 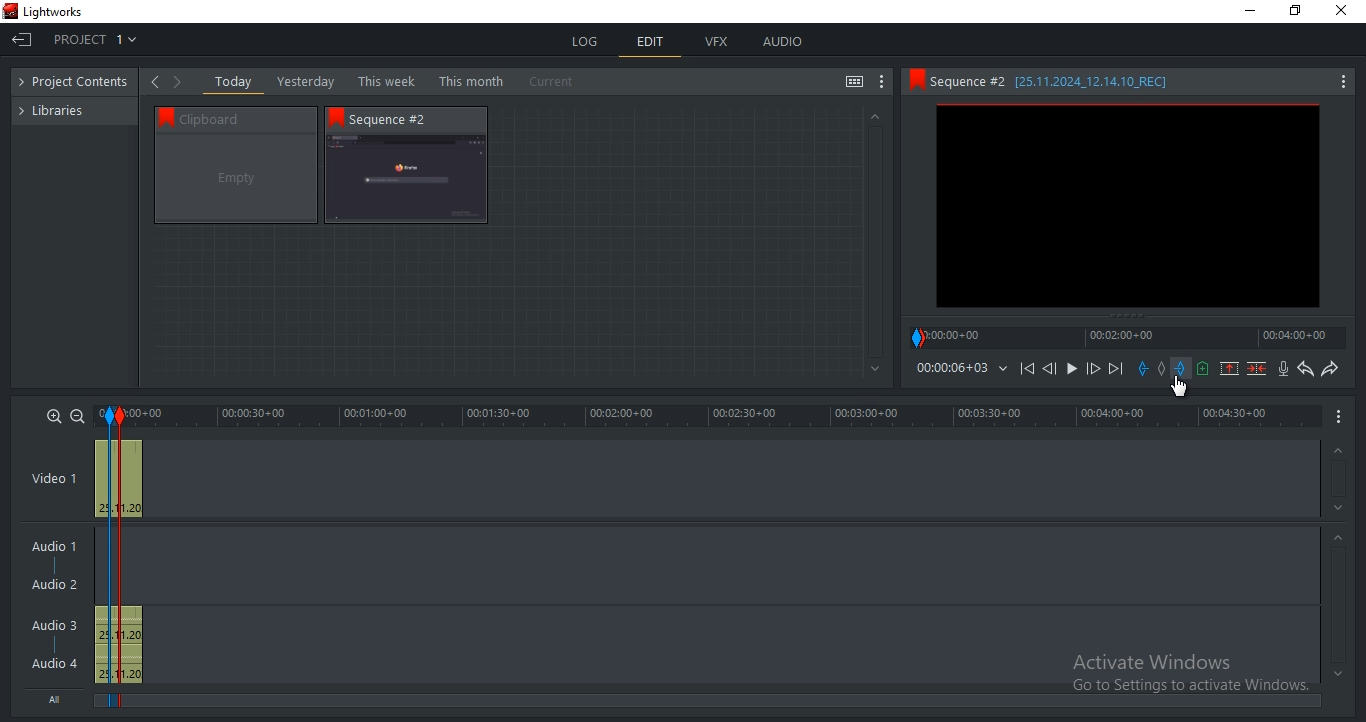 I want to click on clear all markers, so click(x=1163, y=367).